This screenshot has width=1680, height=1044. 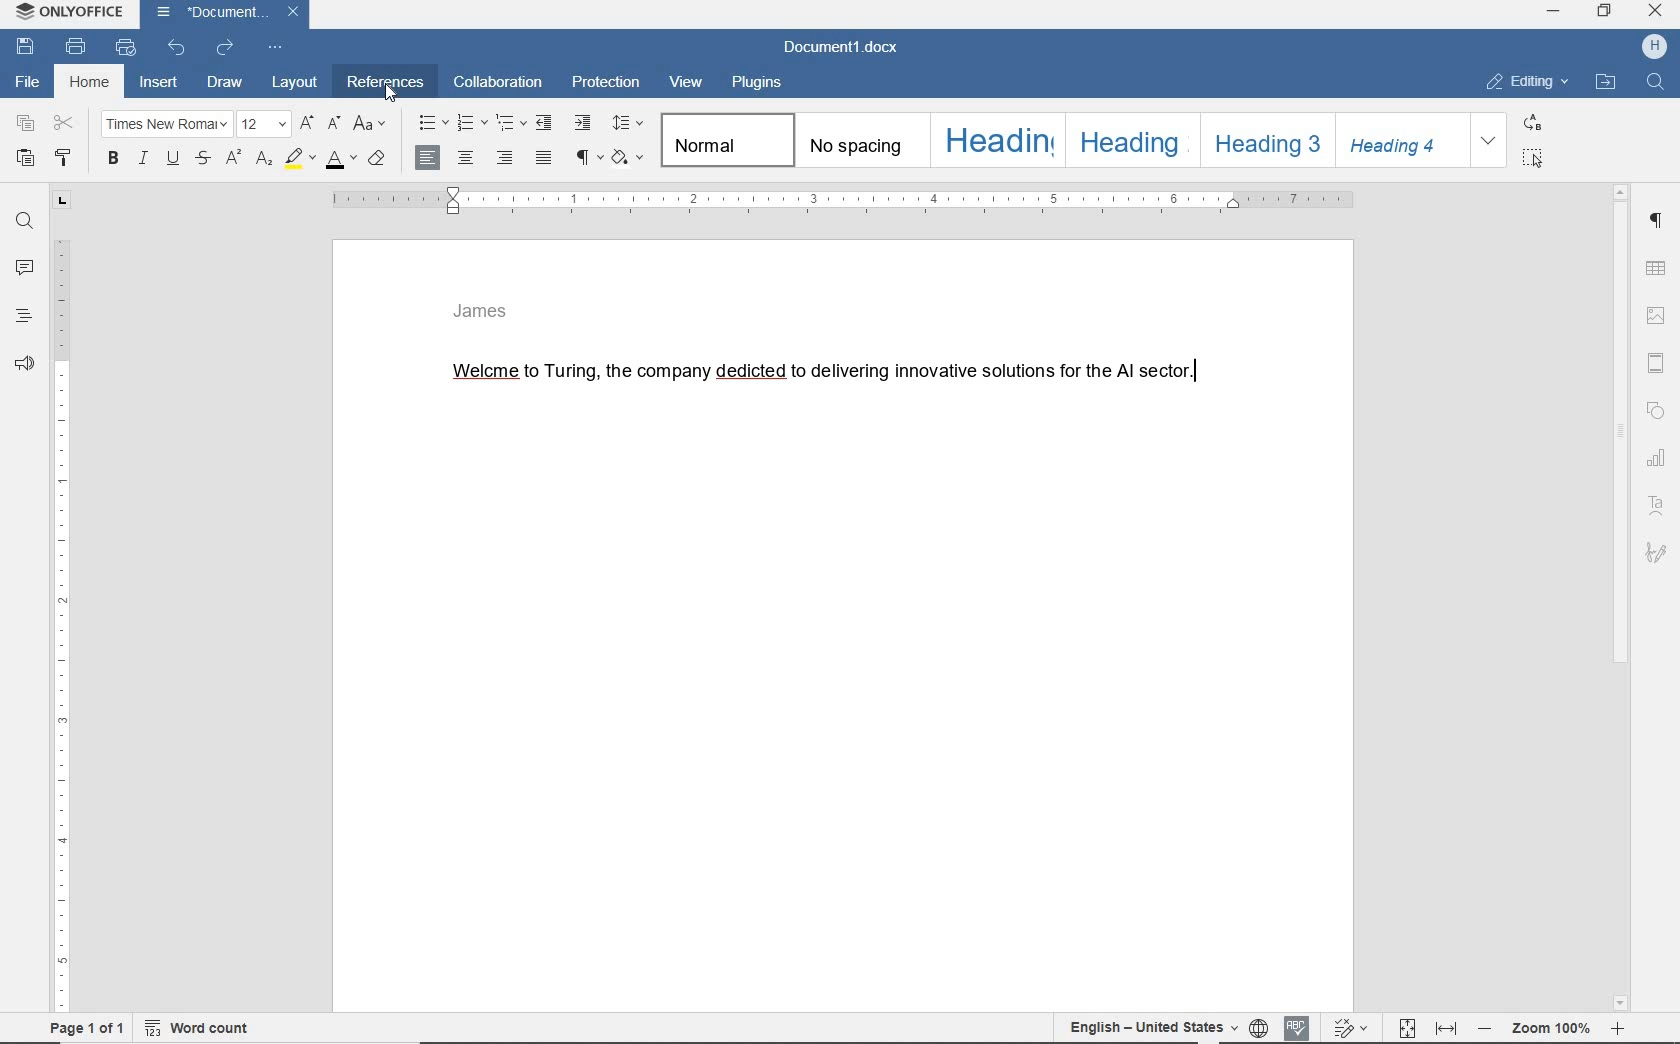 What do you see at coordinates (1130, 141) in the screenshot?
I see `Heading 2` at bounding box center [1130, 141].